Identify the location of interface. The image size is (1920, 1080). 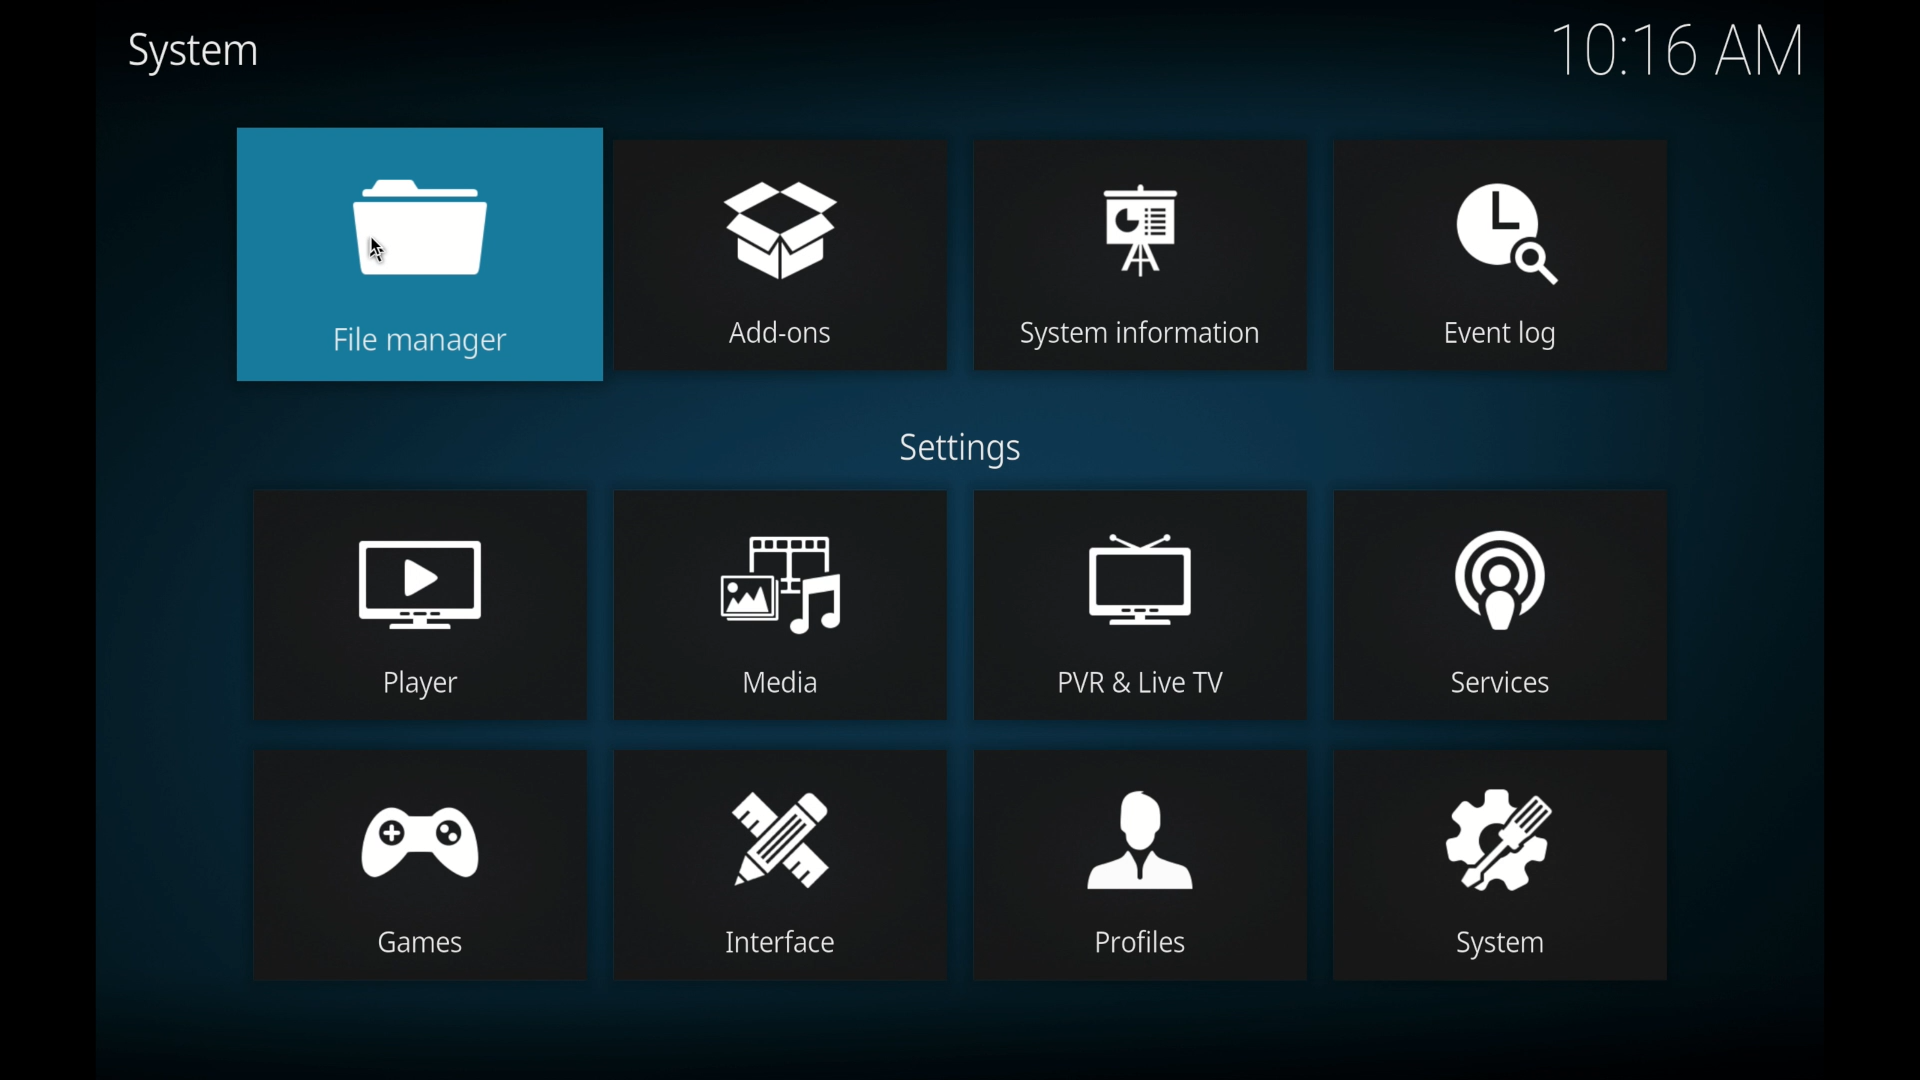
(779, 864).